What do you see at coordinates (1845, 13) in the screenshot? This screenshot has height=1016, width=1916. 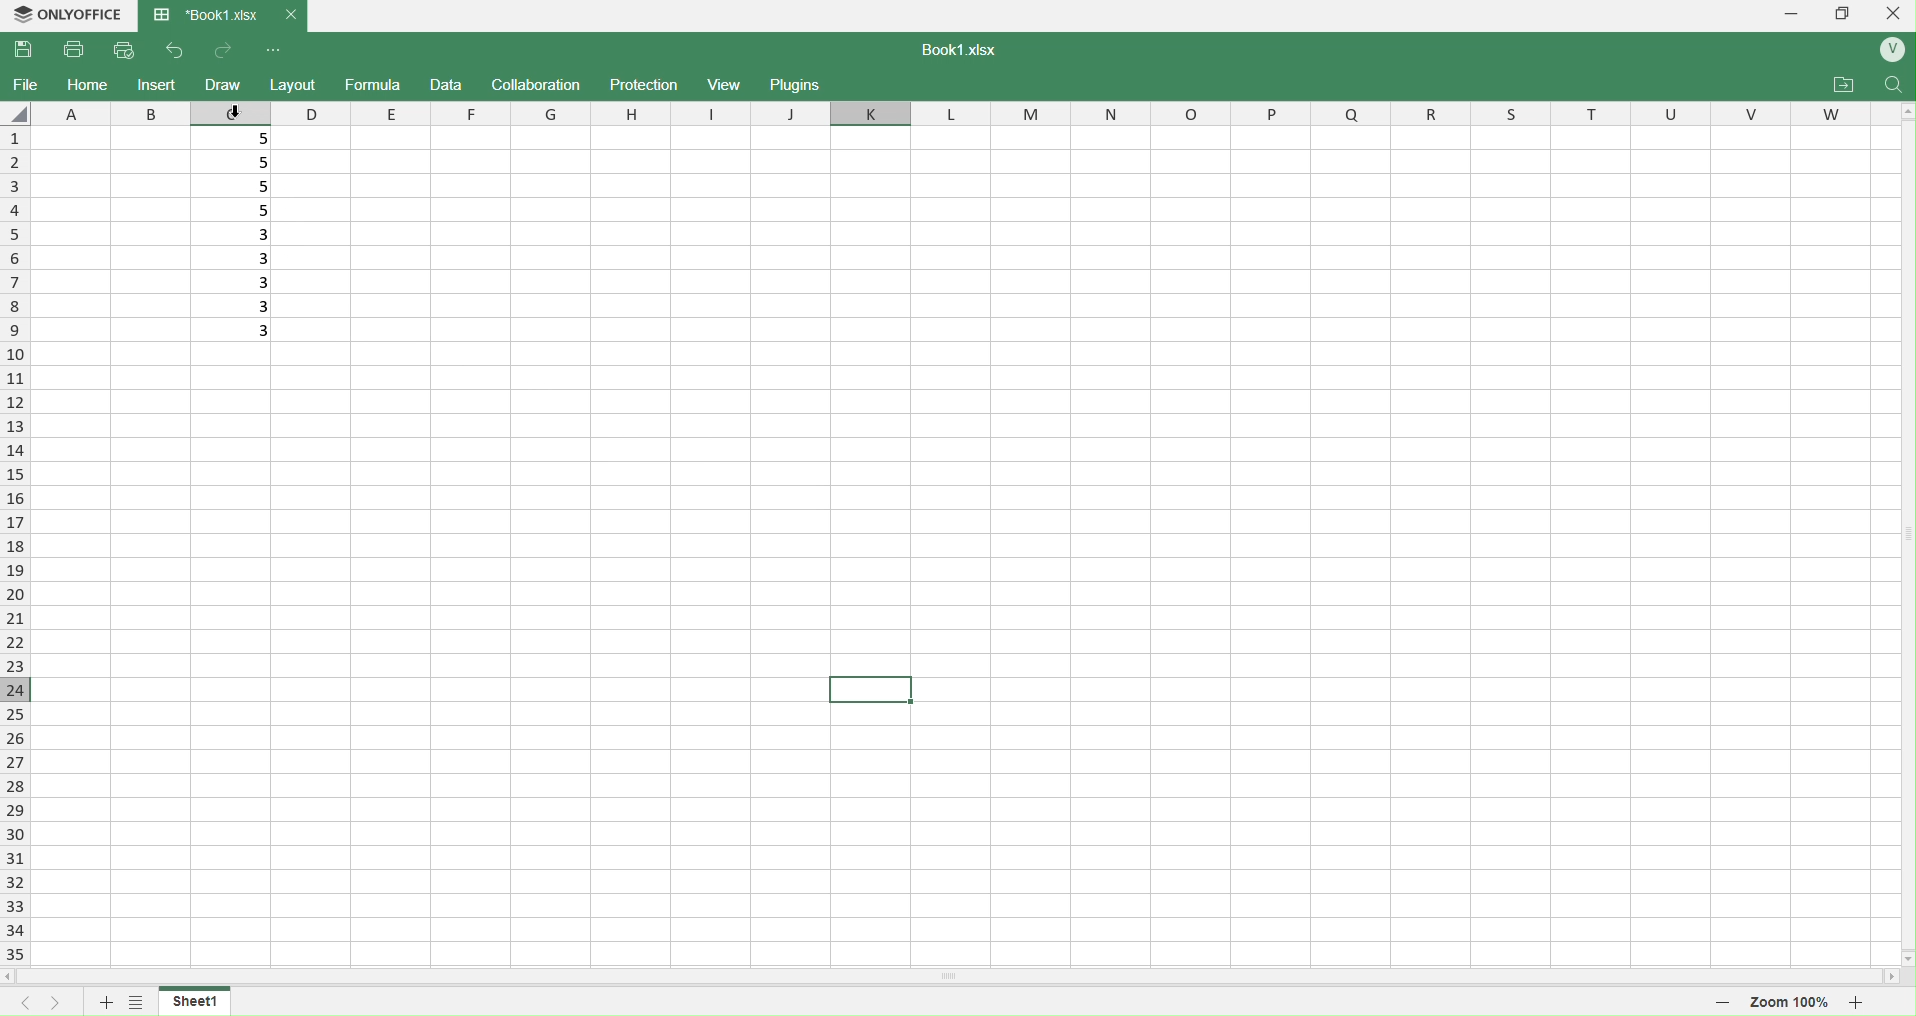 I see `Box` at bounding box center [1845, 13].